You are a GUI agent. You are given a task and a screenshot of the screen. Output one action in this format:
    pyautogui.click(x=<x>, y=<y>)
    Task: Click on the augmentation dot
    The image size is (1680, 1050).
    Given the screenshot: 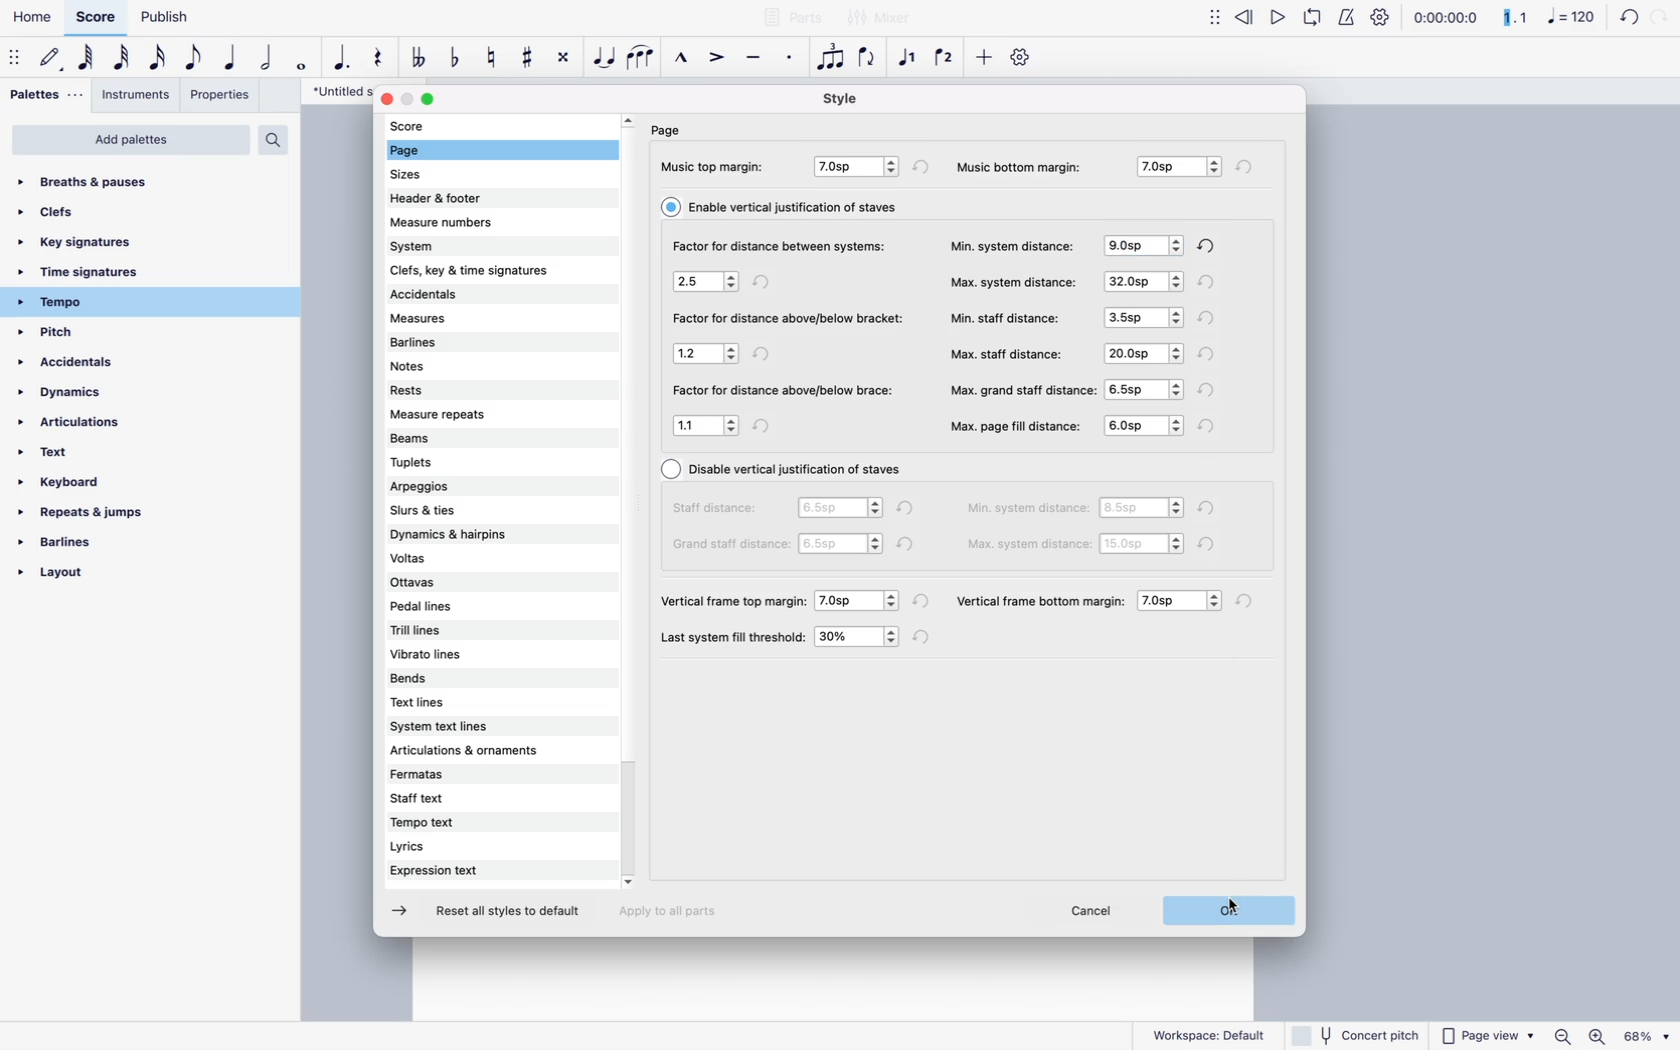 What is the action you would take?
    pyautogui.click(x=345, y=59)
    